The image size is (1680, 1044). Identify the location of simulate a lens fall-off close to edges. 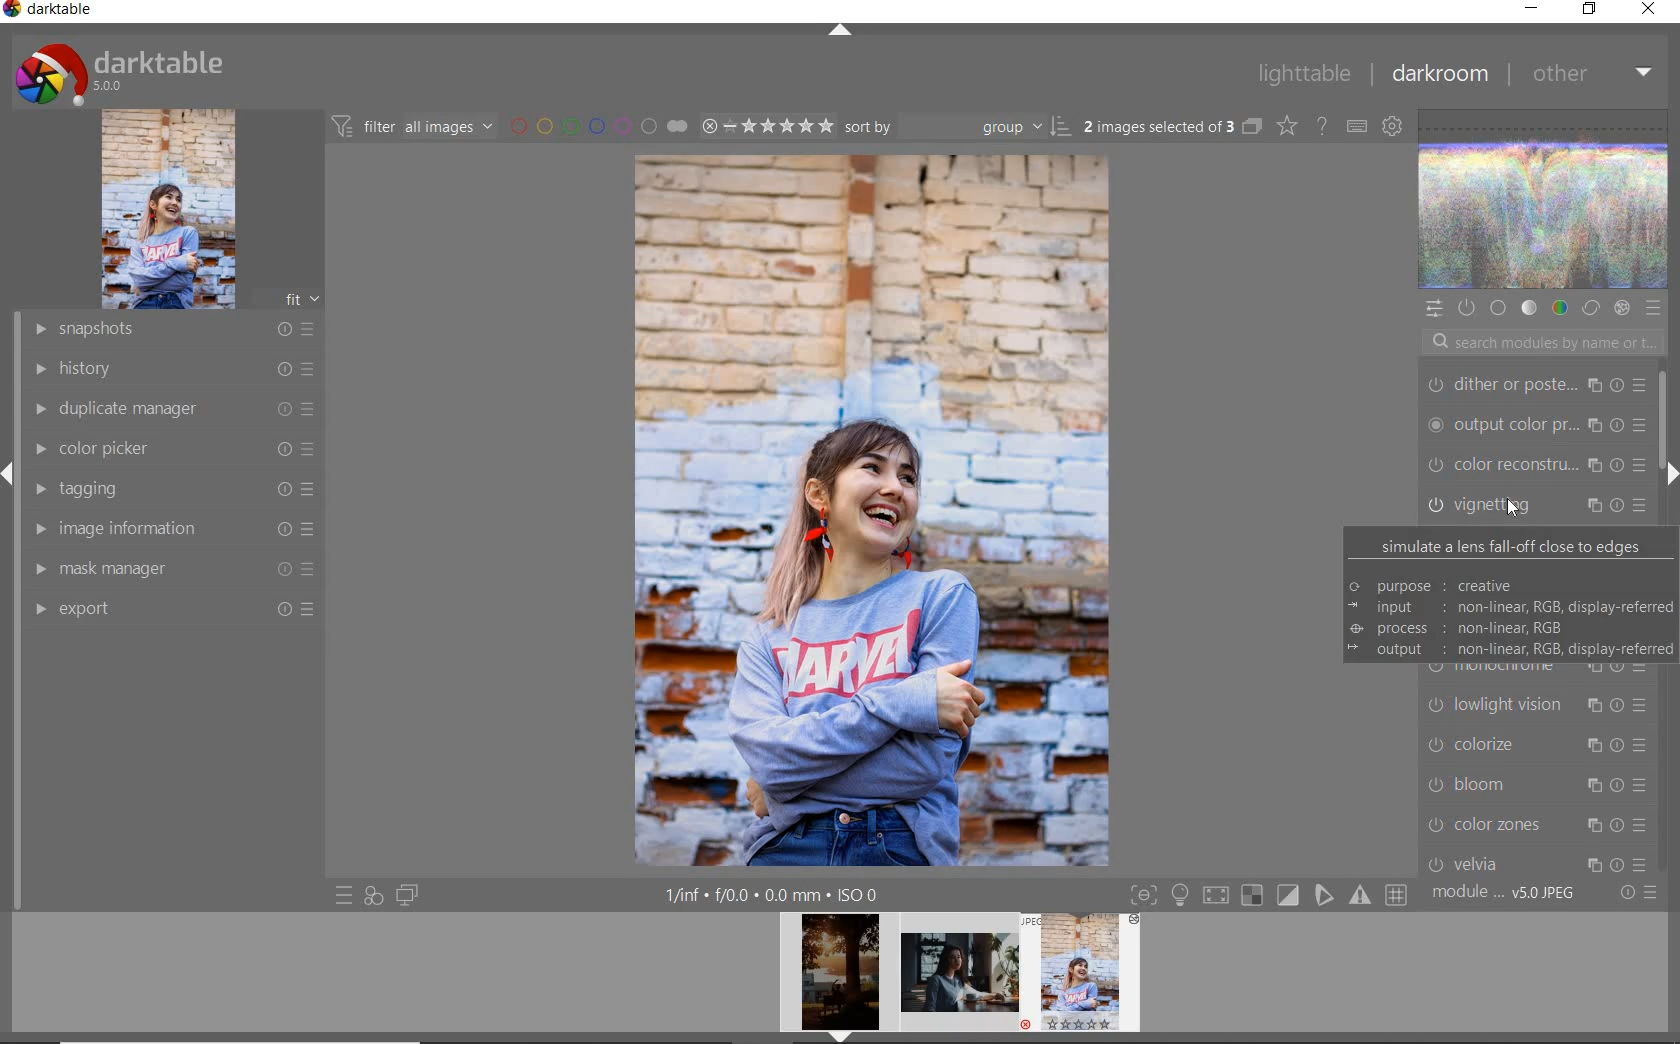
(1507, 593).